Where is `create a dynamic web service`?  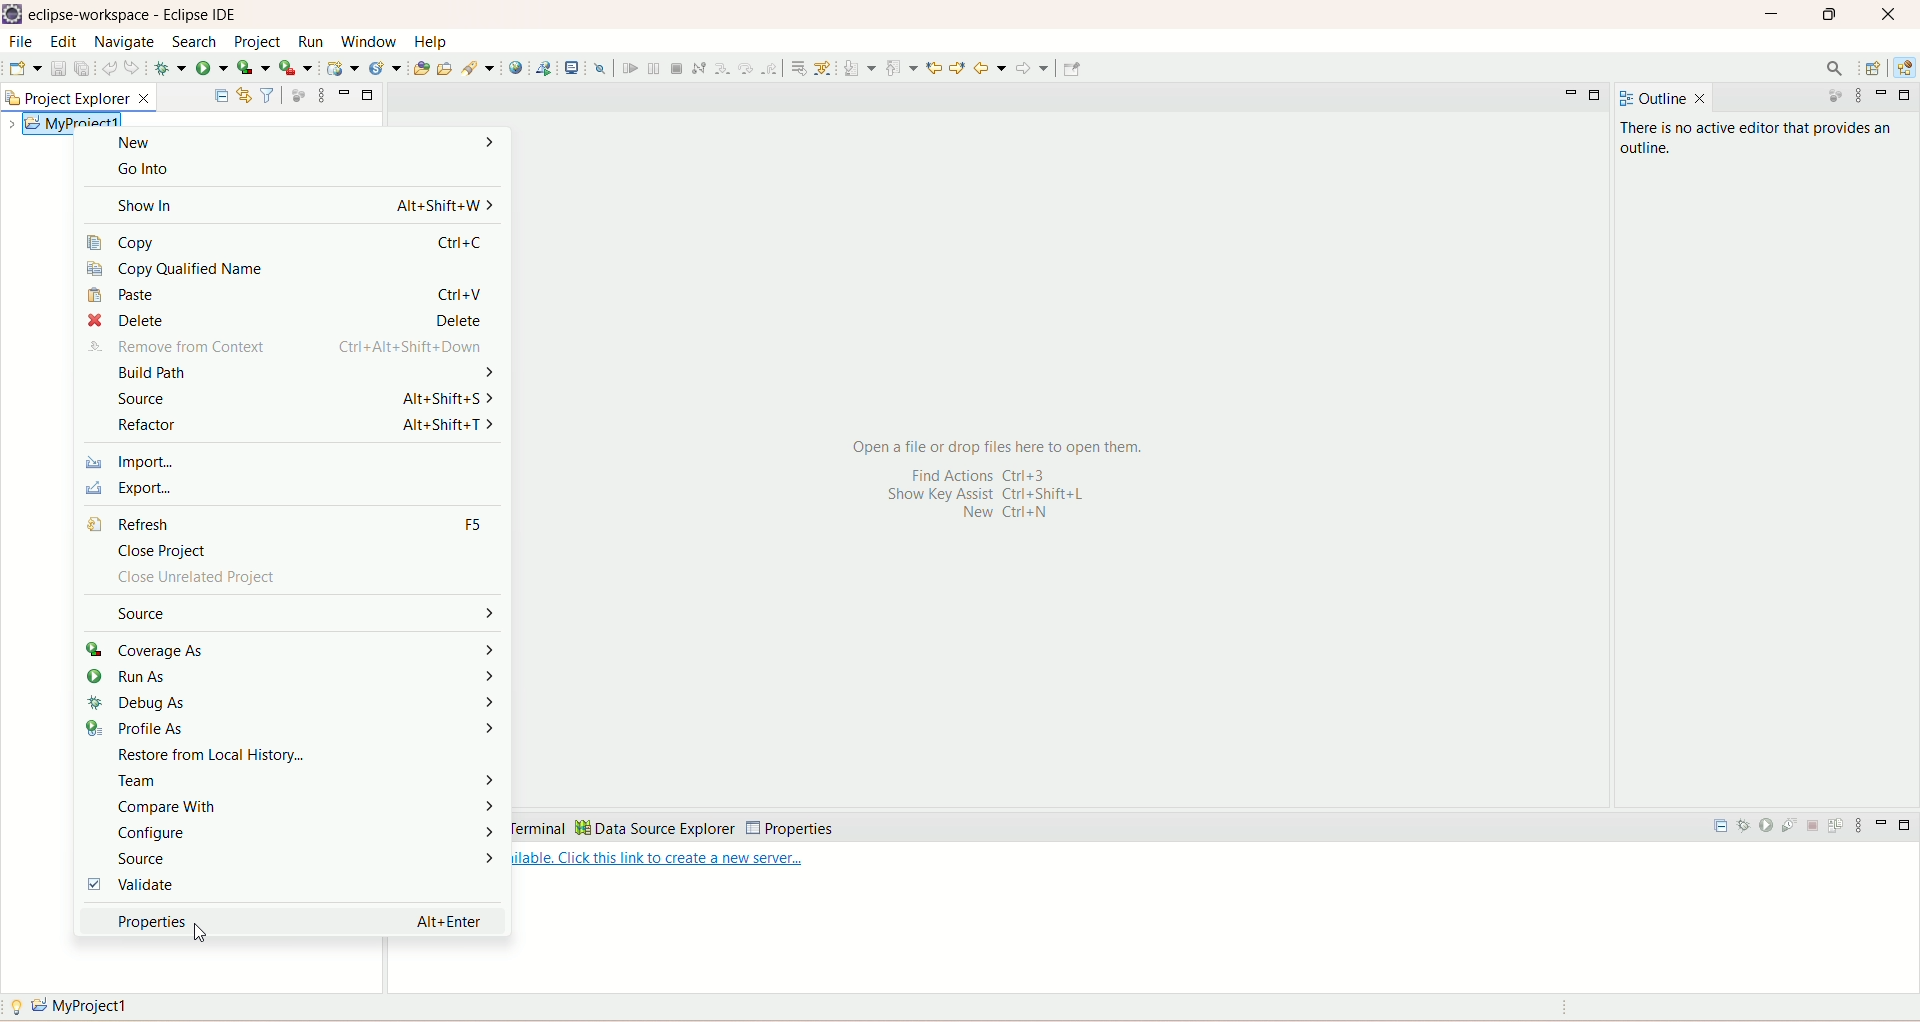 create a dynamic web service is located at coordinates (345, 68).